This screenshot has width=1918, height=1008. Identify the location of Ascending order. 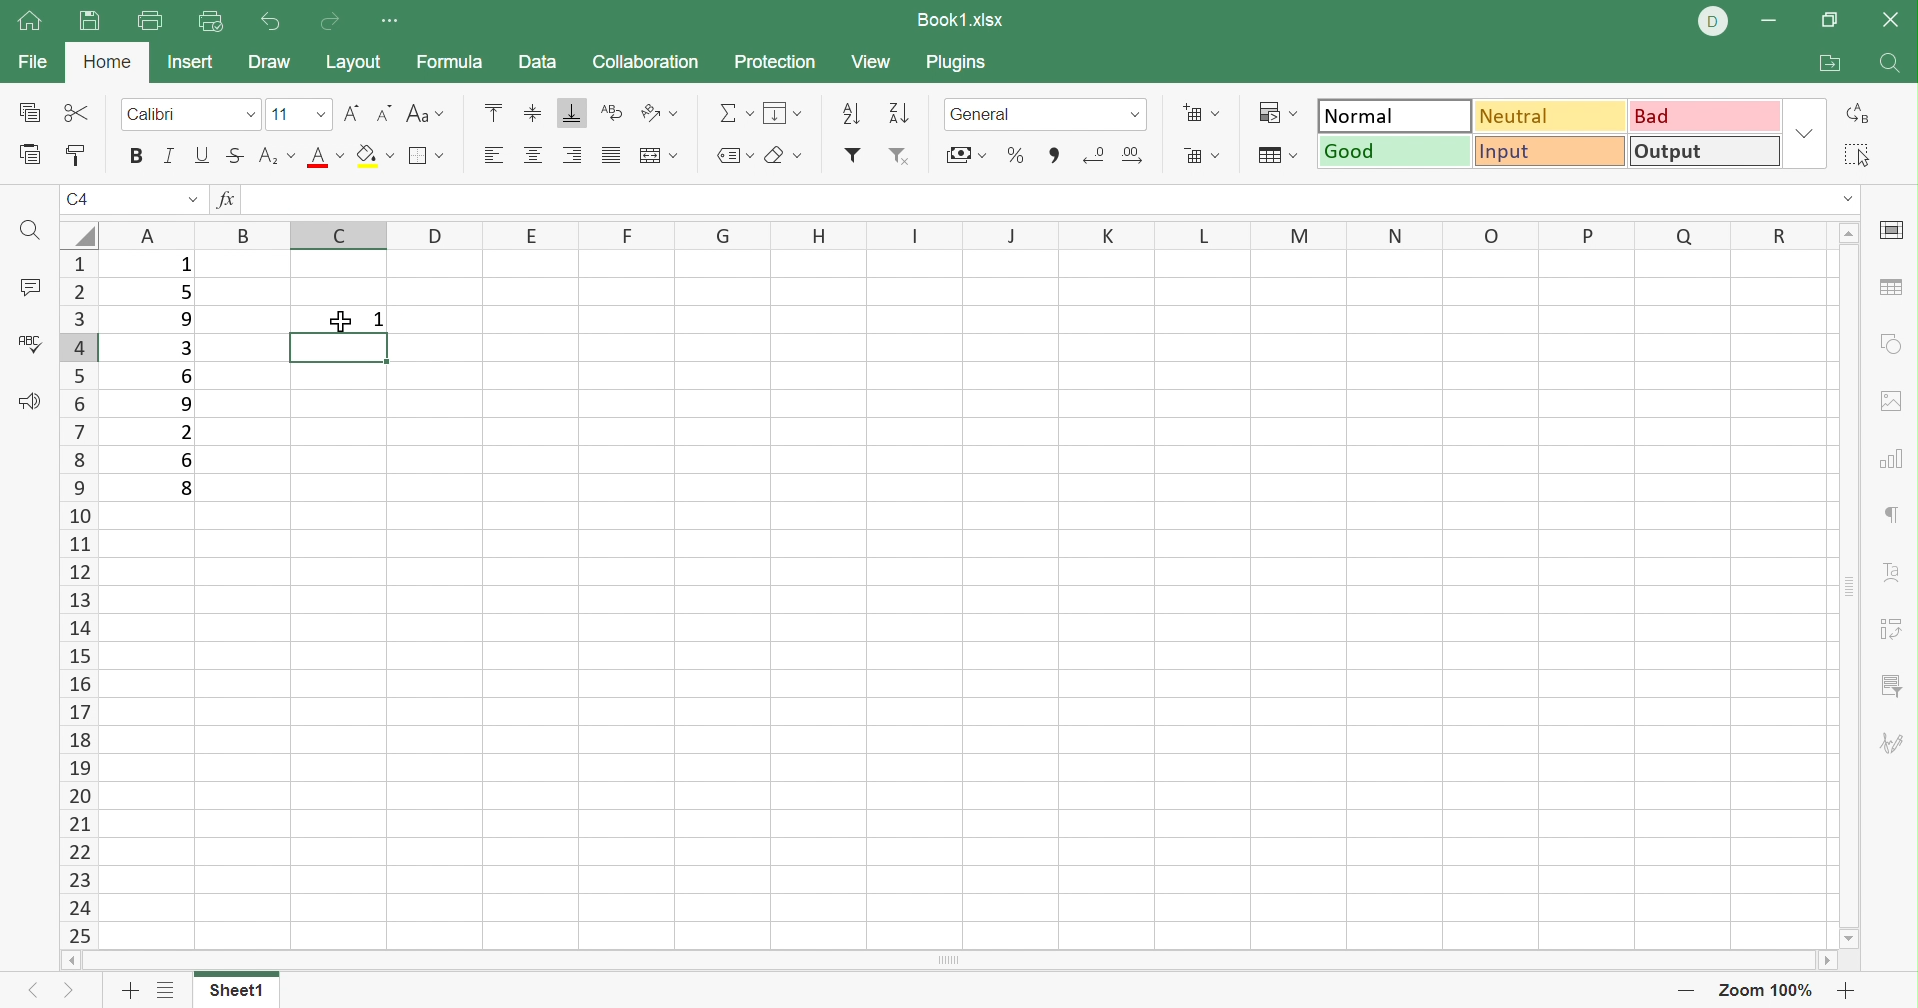
(851, 115).